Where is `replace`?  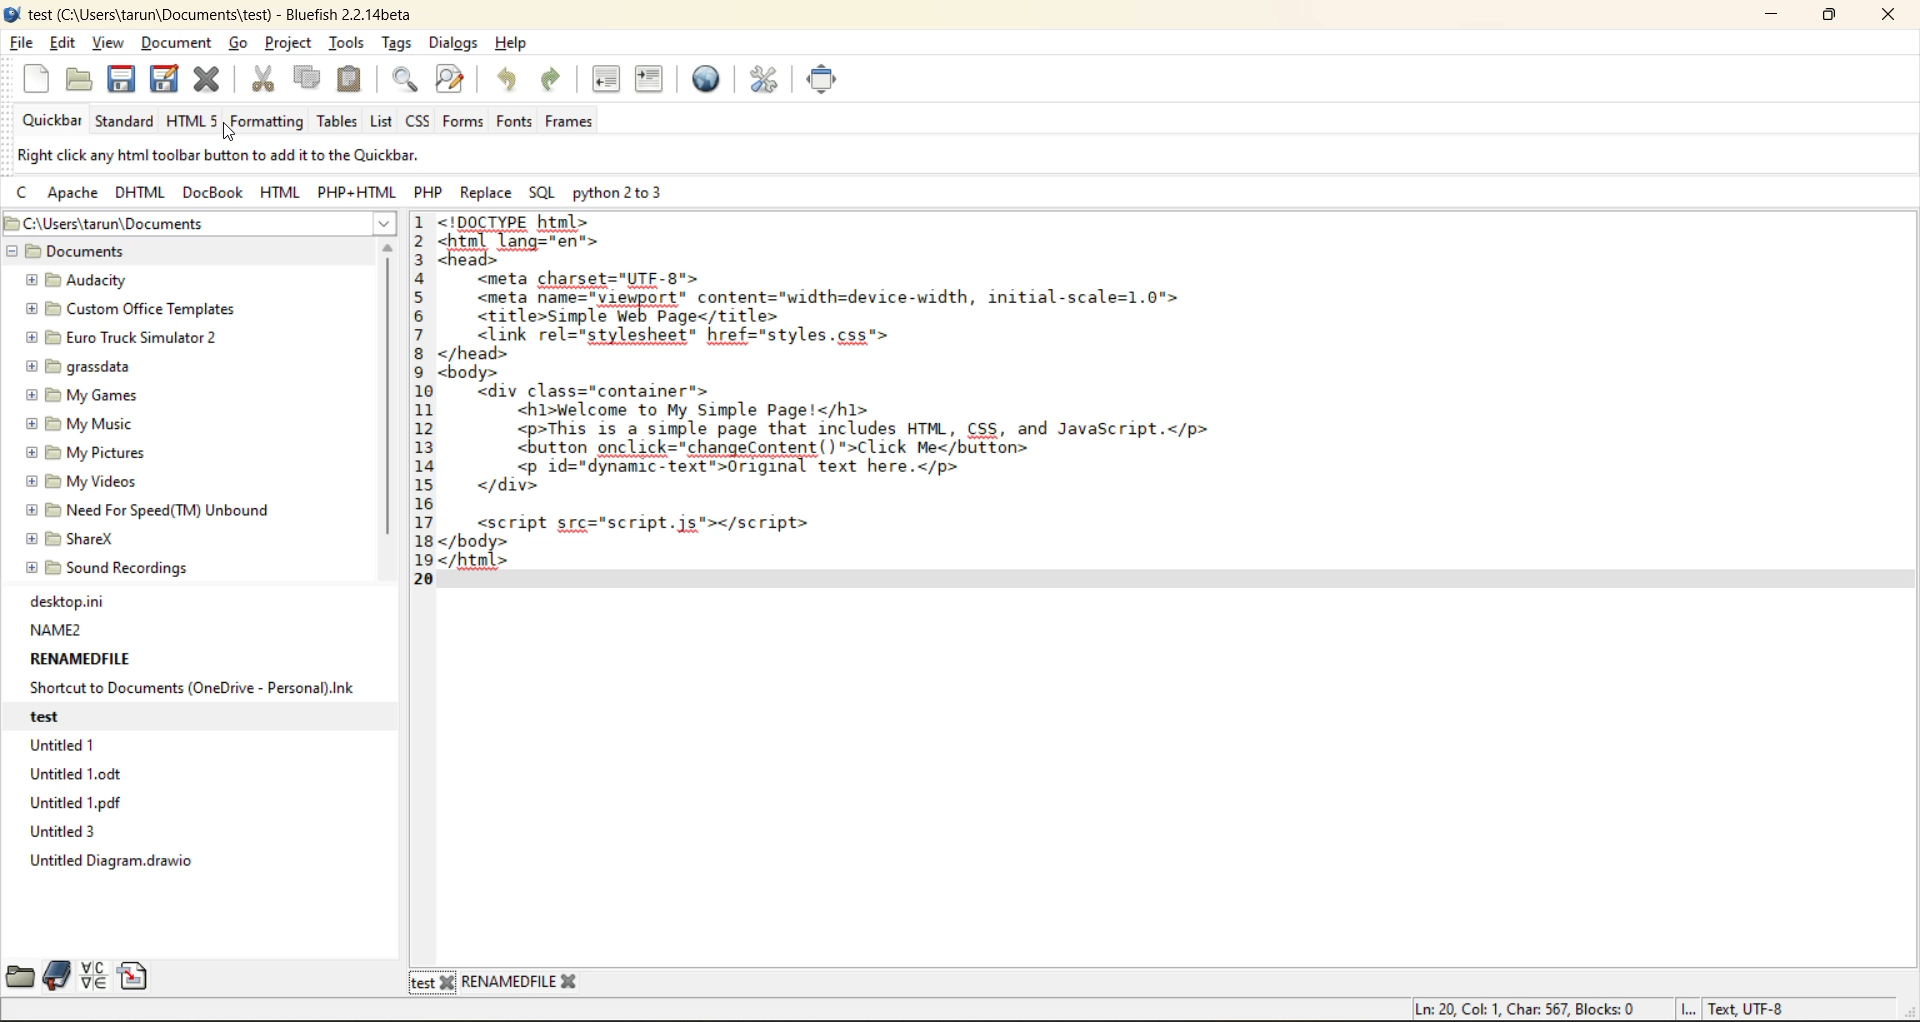
replace is located at coordinates (485, 186).